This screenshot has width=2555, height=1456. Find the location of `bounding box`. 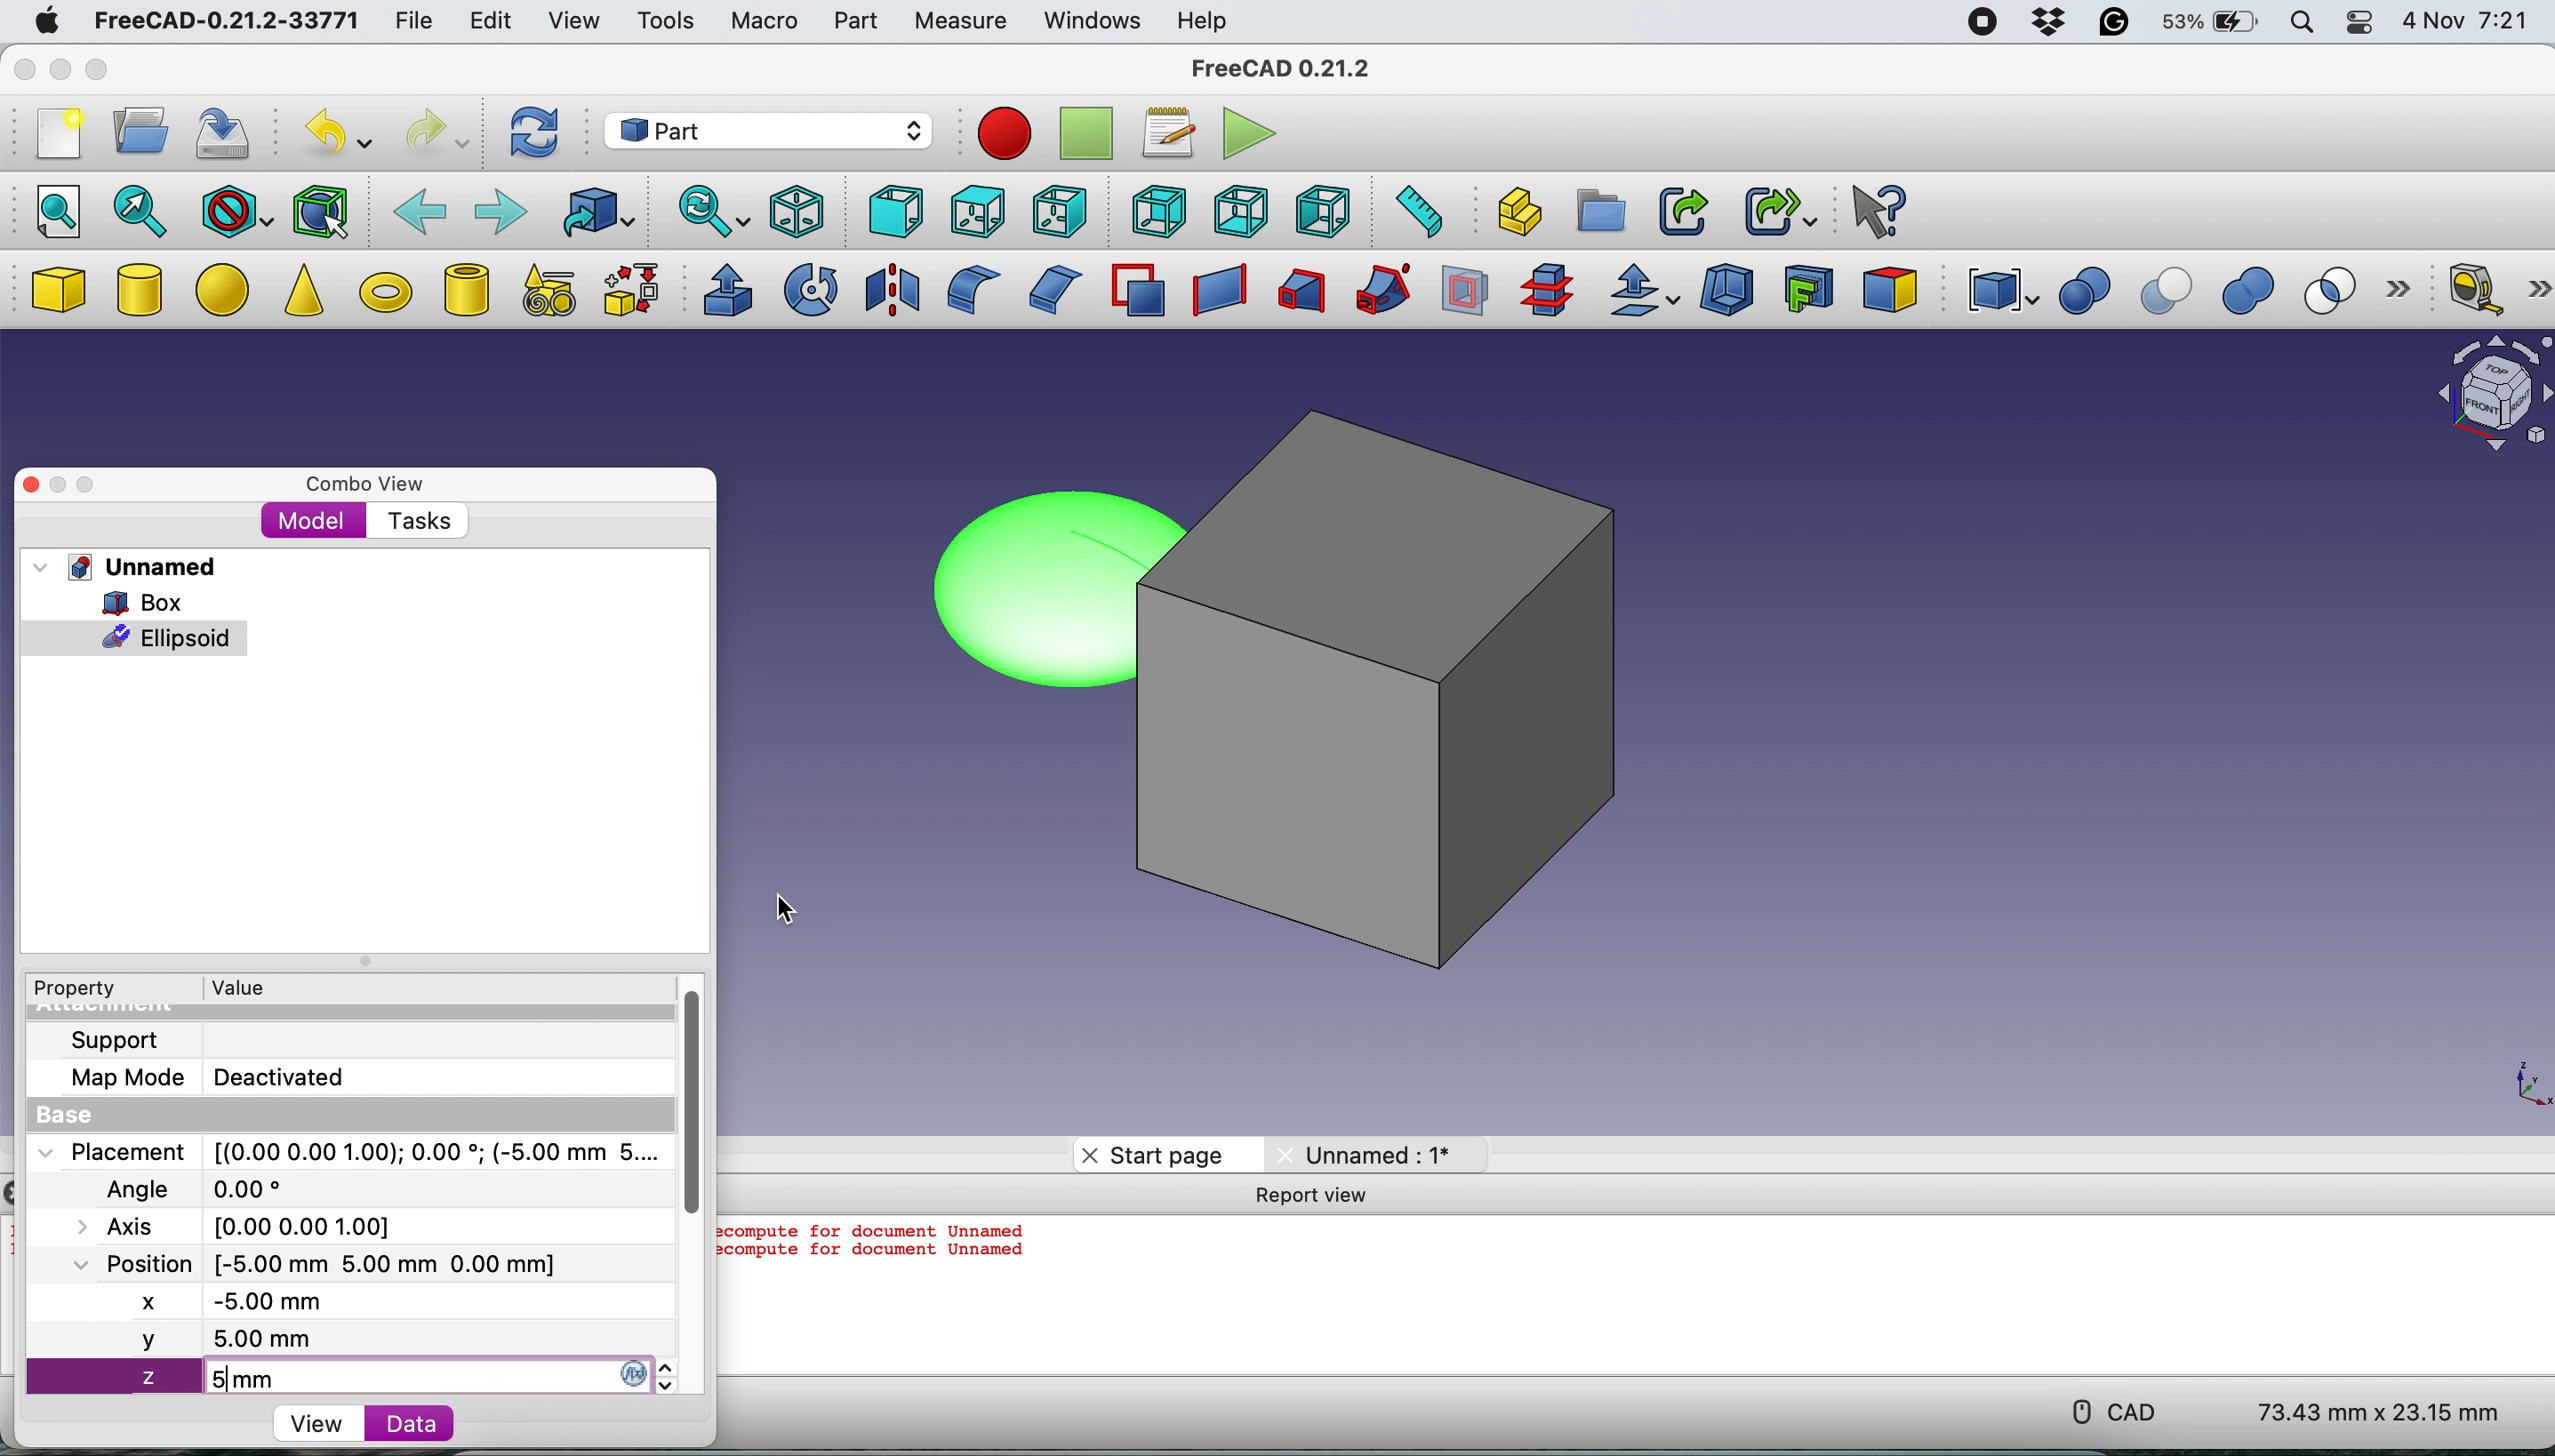

bounding box is located at coordinates (321, 210).